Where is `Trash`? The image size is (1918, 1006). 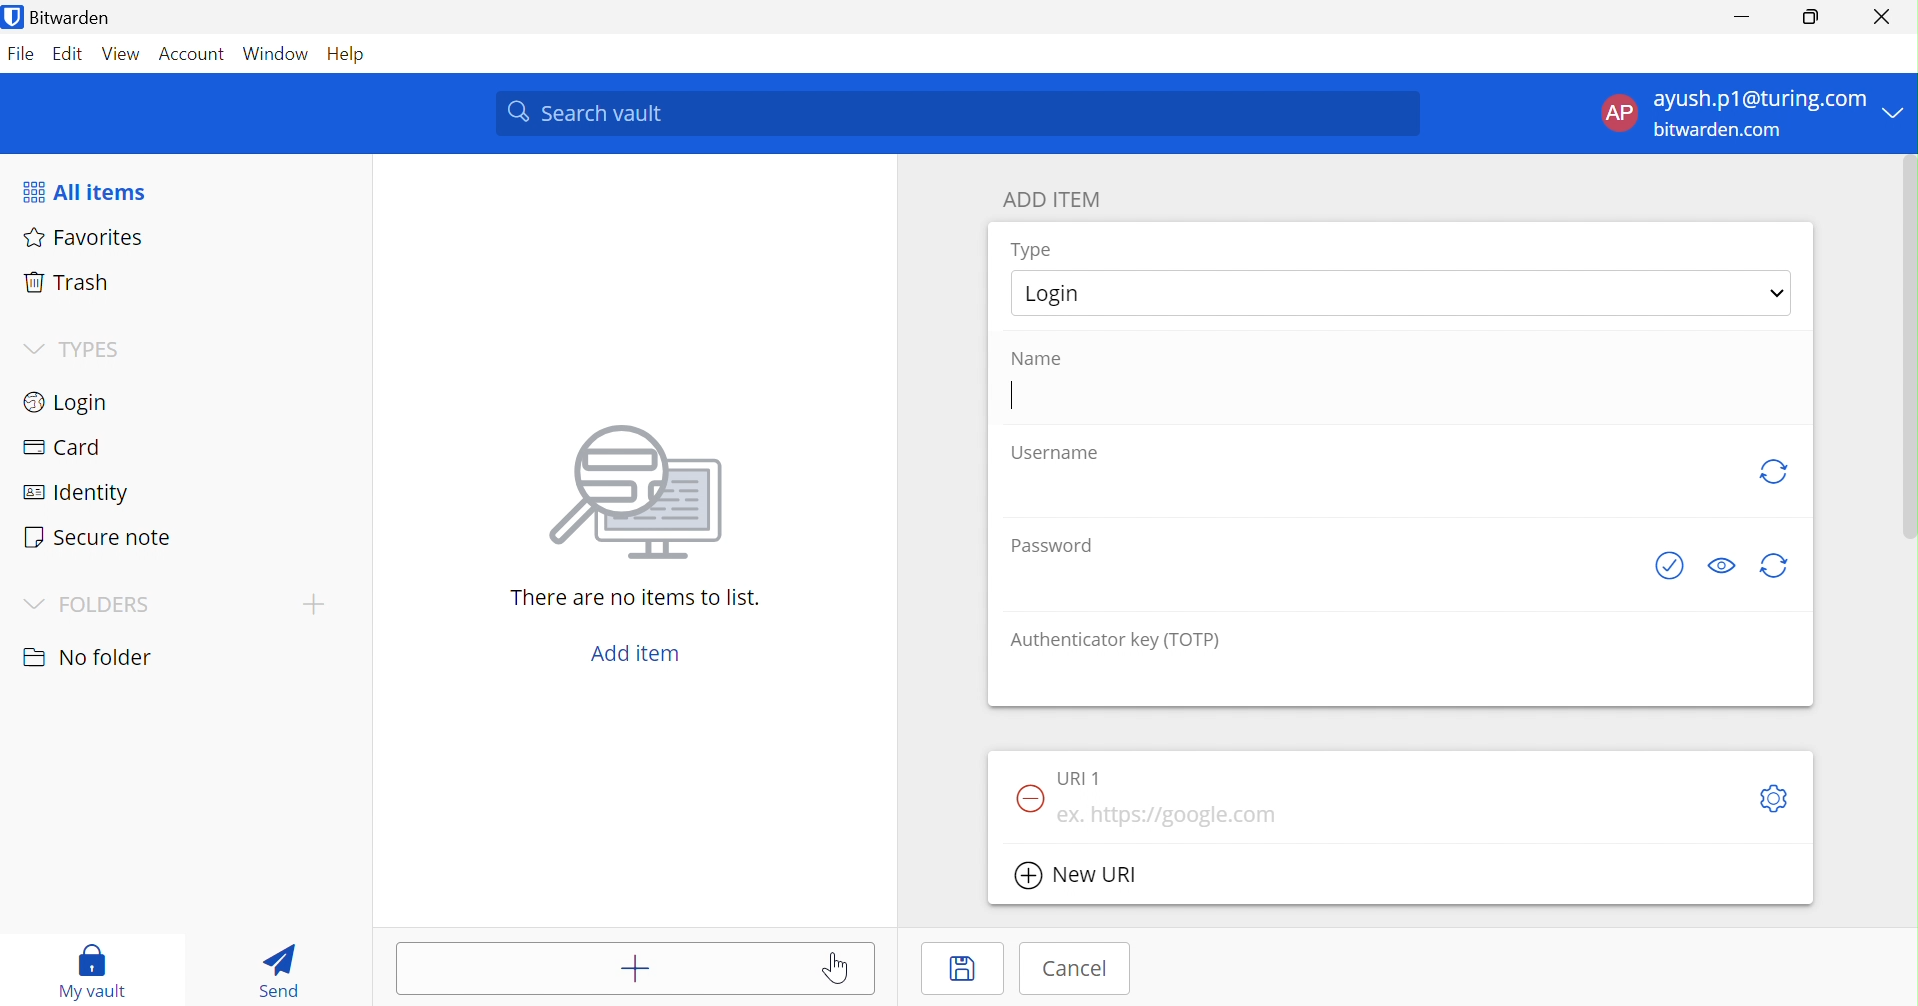 Trash is located at coordinates (65, 285).